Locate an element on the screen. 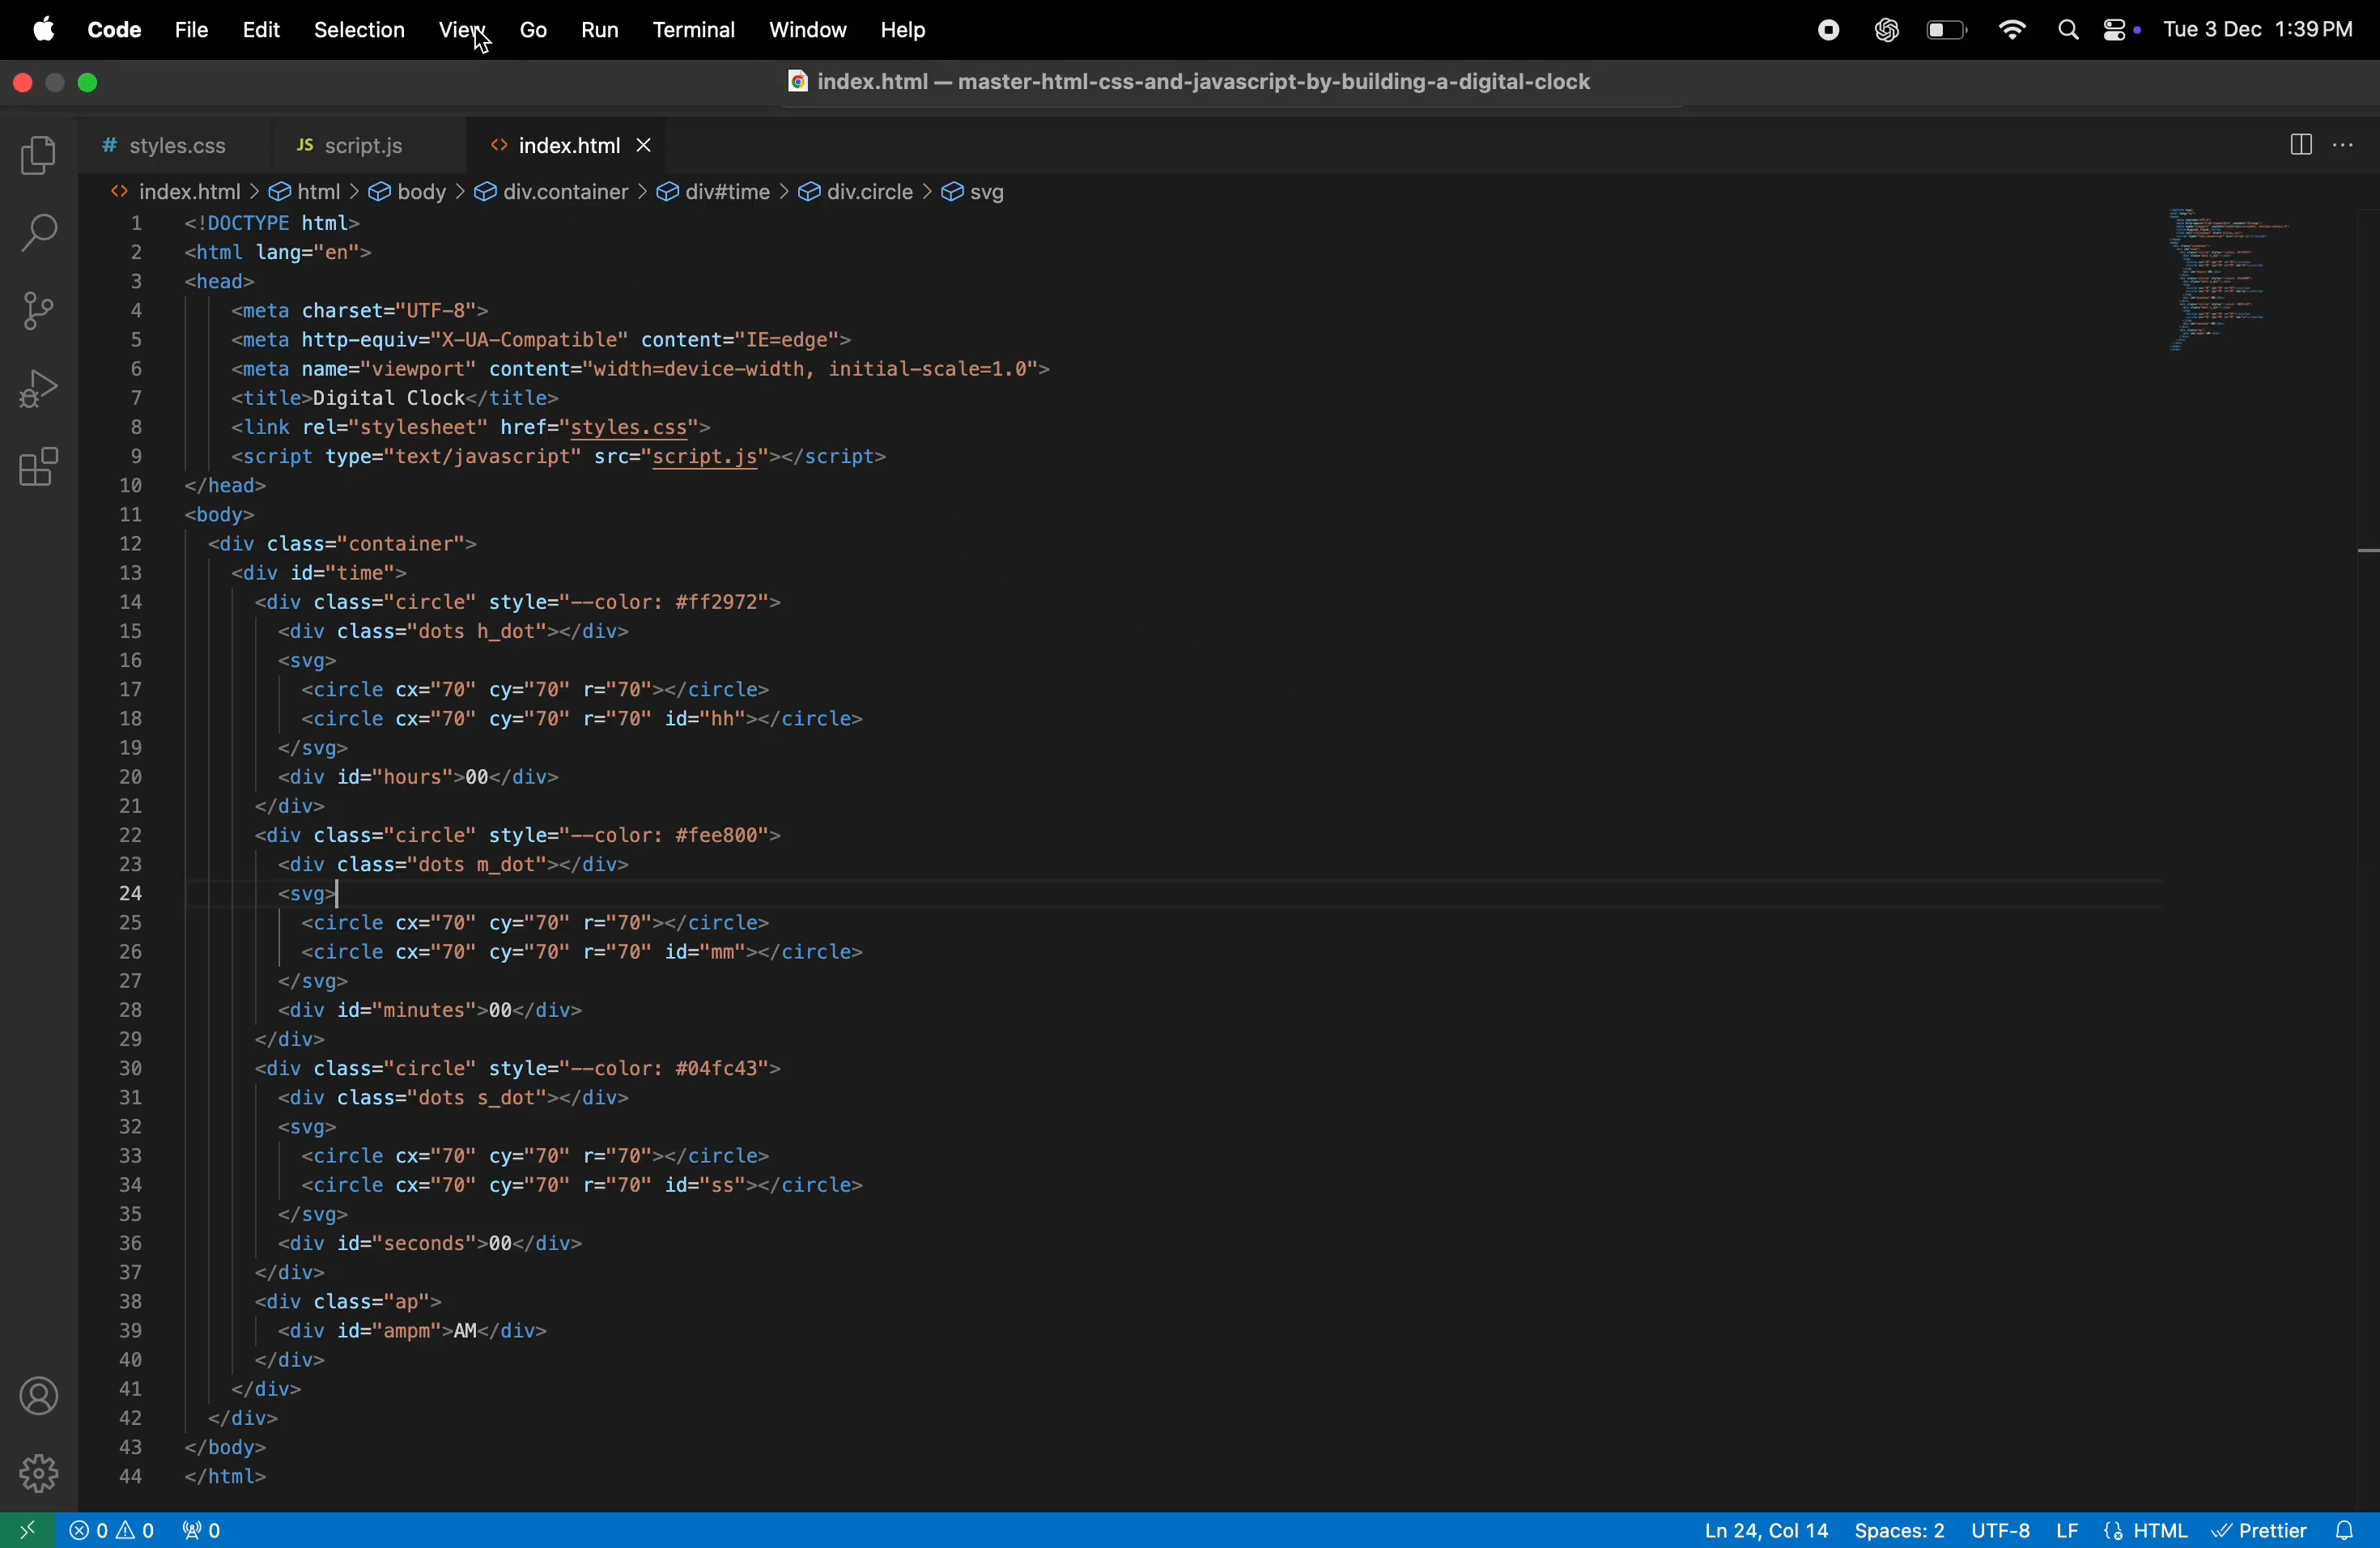 This screenshot has width=2380, height=1548. preview window is located at coordinates (2248, 289).